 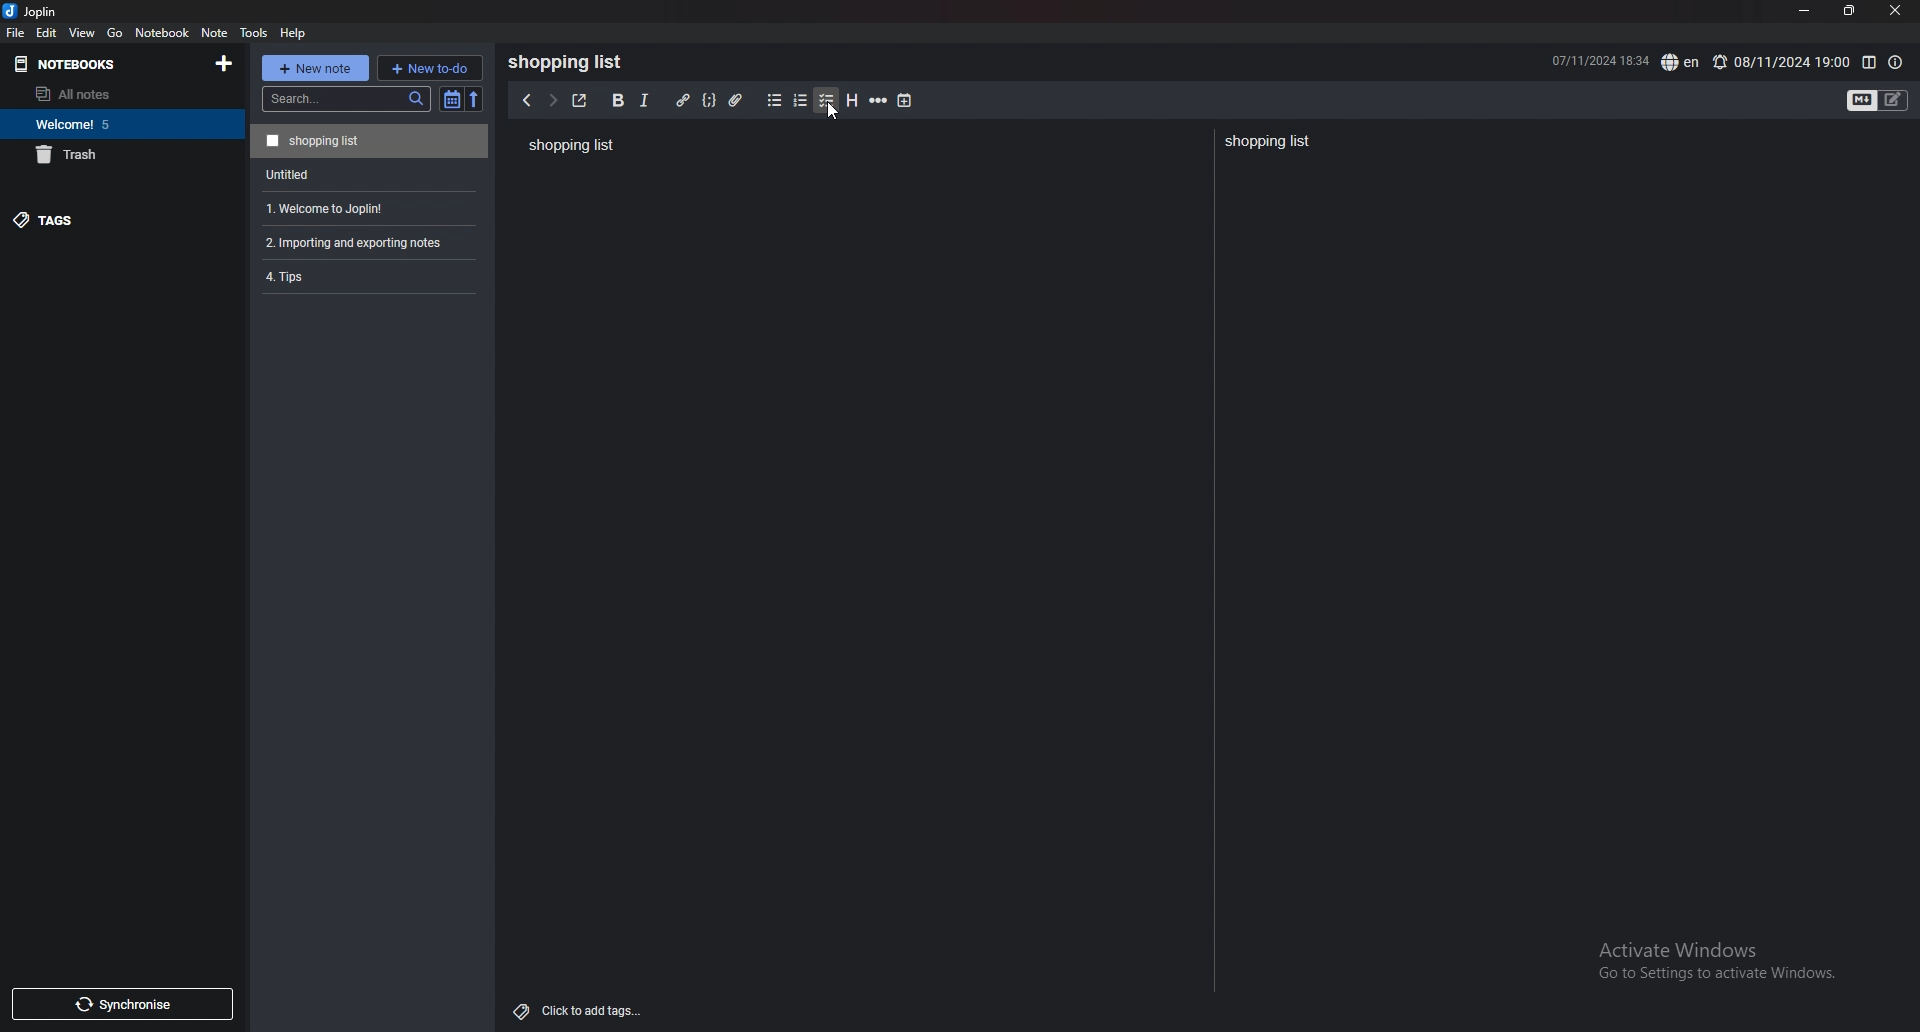 I want to click on tools, so click(x=253, y=33).